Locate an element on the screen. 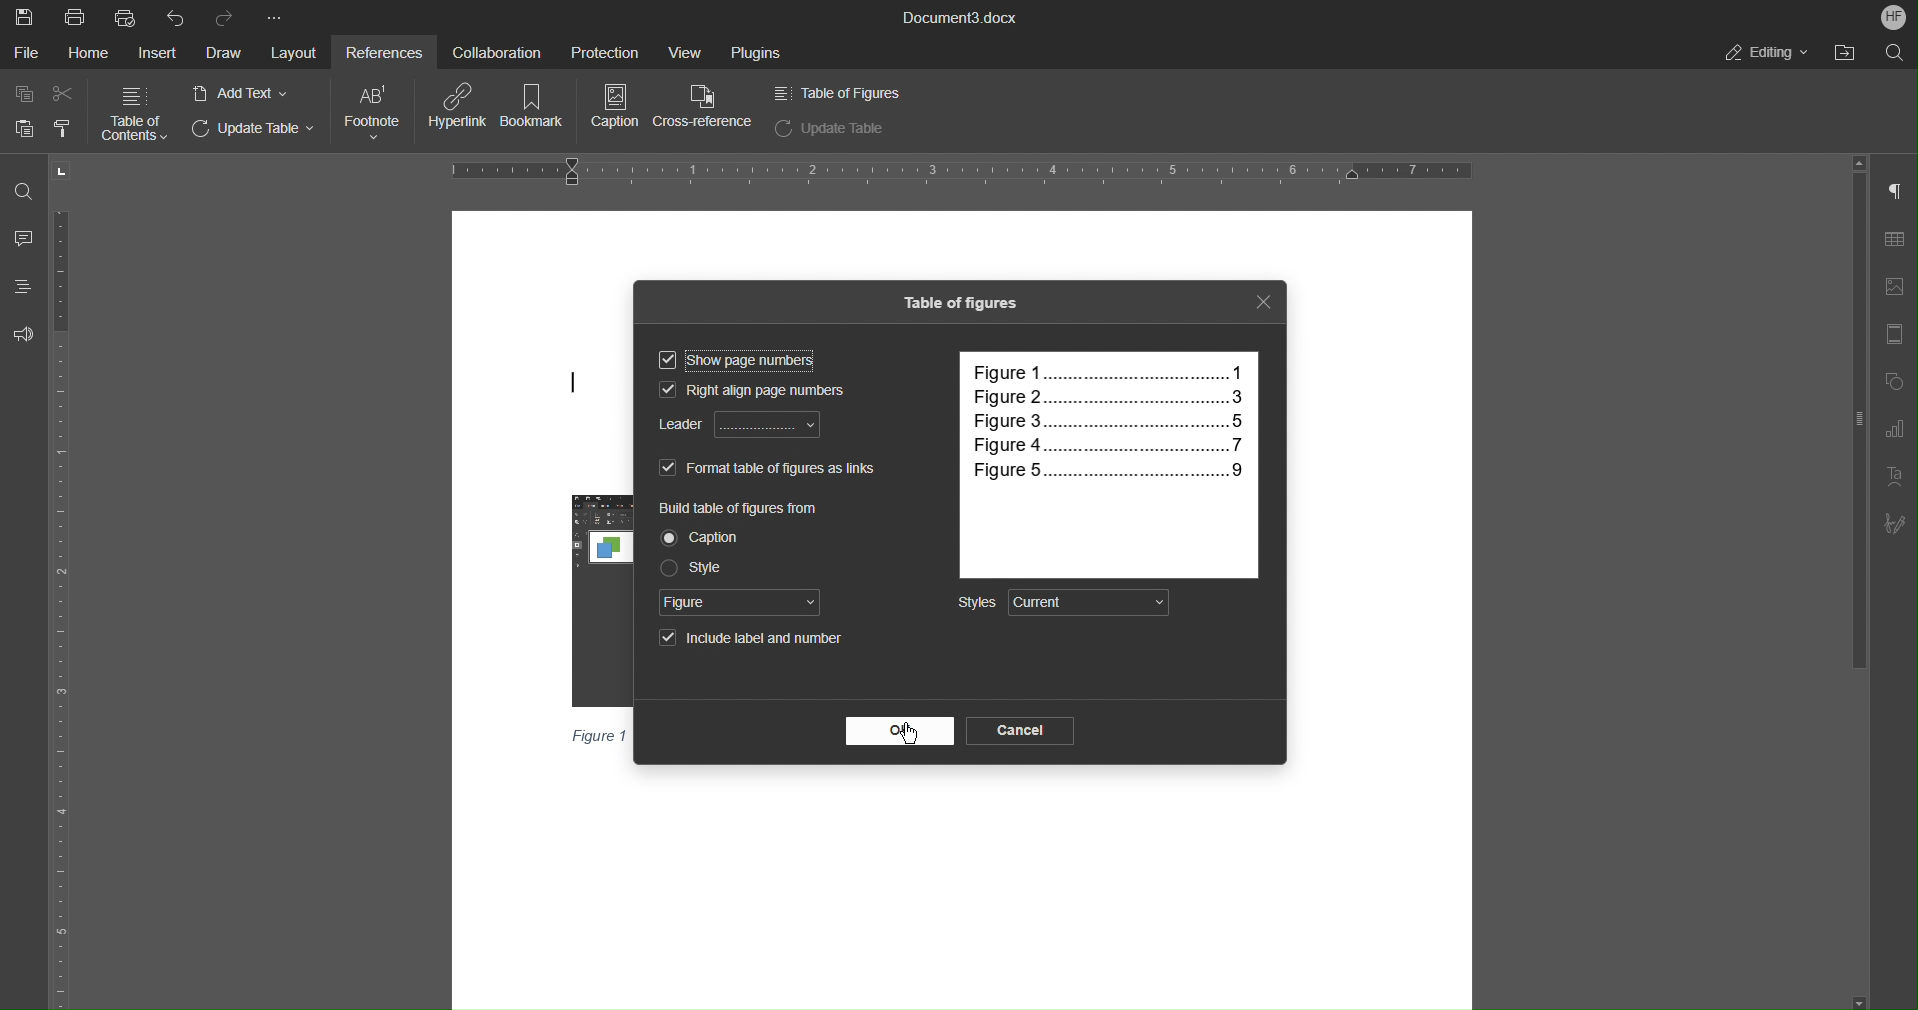  Header/Footer is located at coordinates (1893, 336).